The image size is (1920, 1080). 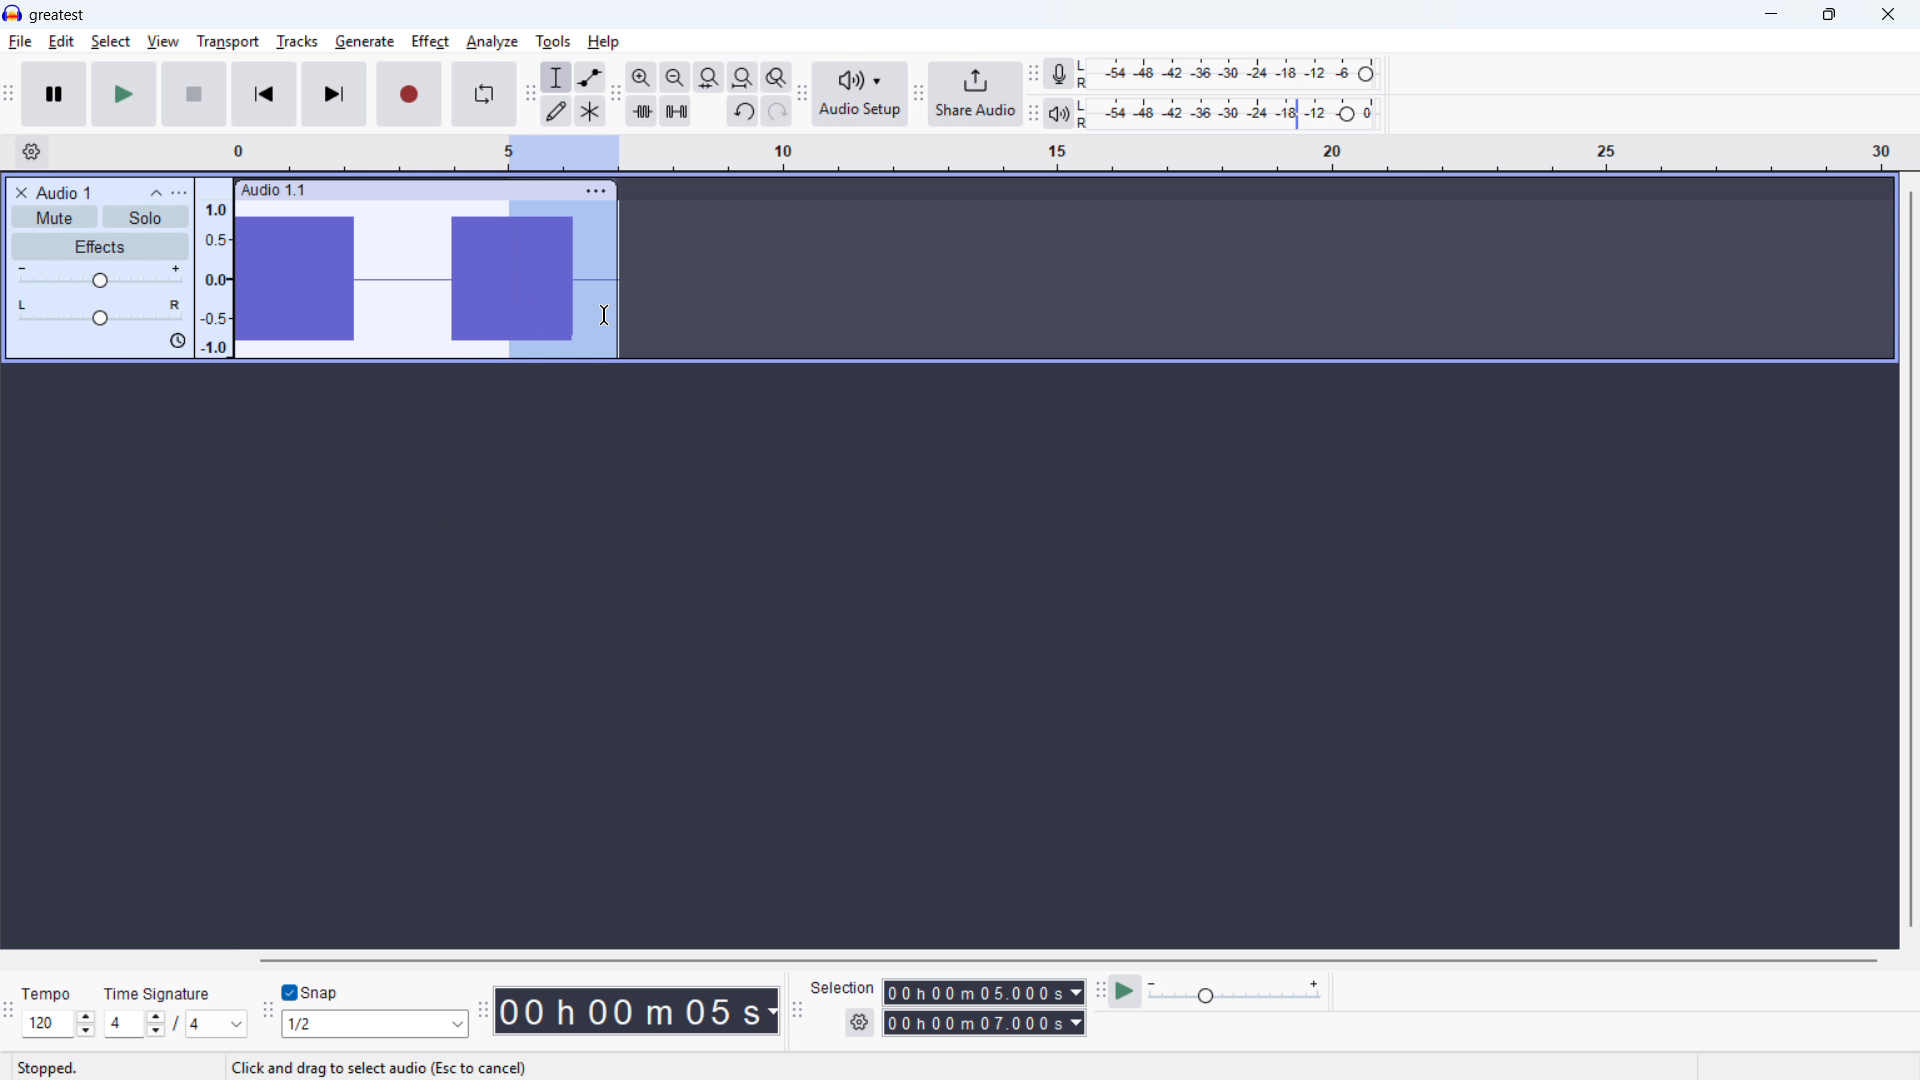 What do you see at coordinates (179, 193) in the screenshot?
I see `Track control panel menu ` at bounding box center [179, 193].